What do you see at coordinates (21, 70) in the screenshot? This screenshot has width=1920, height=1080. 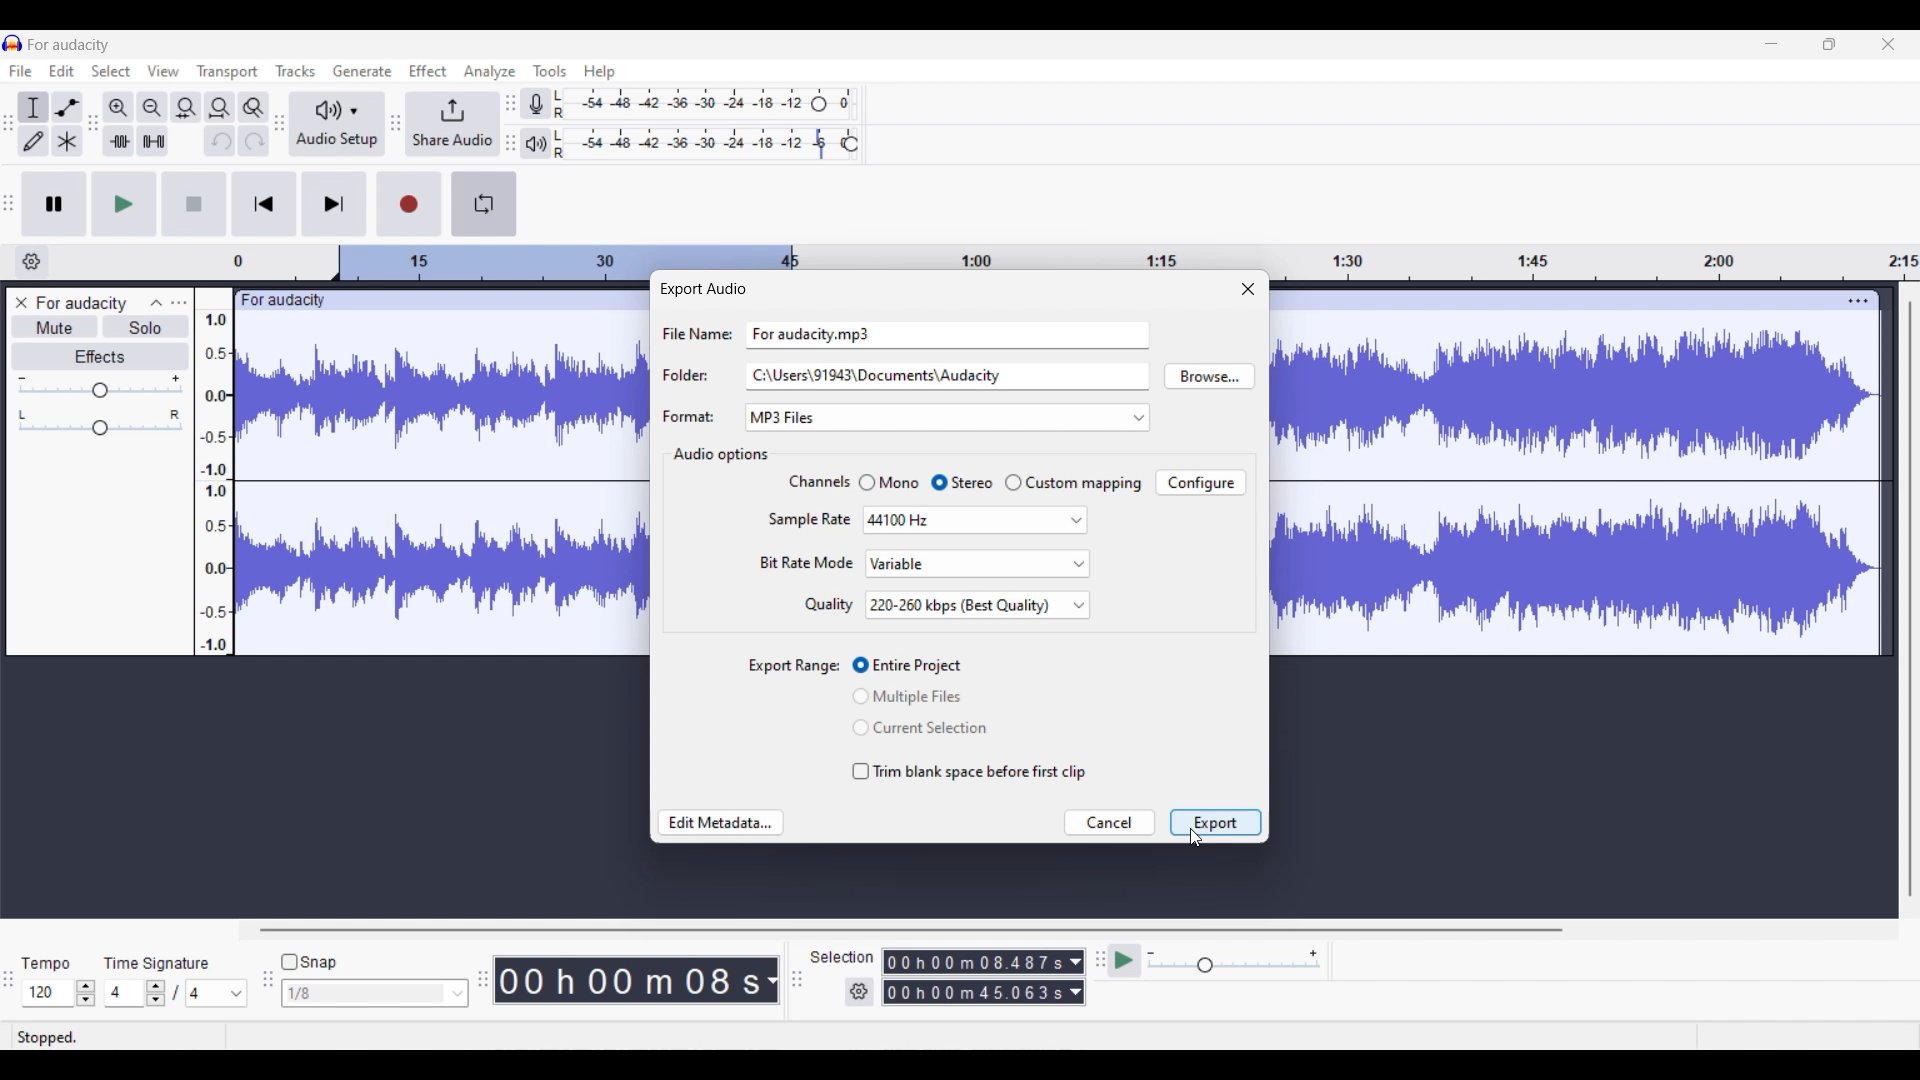 I see `File menu` at bounding box center [21, 70].